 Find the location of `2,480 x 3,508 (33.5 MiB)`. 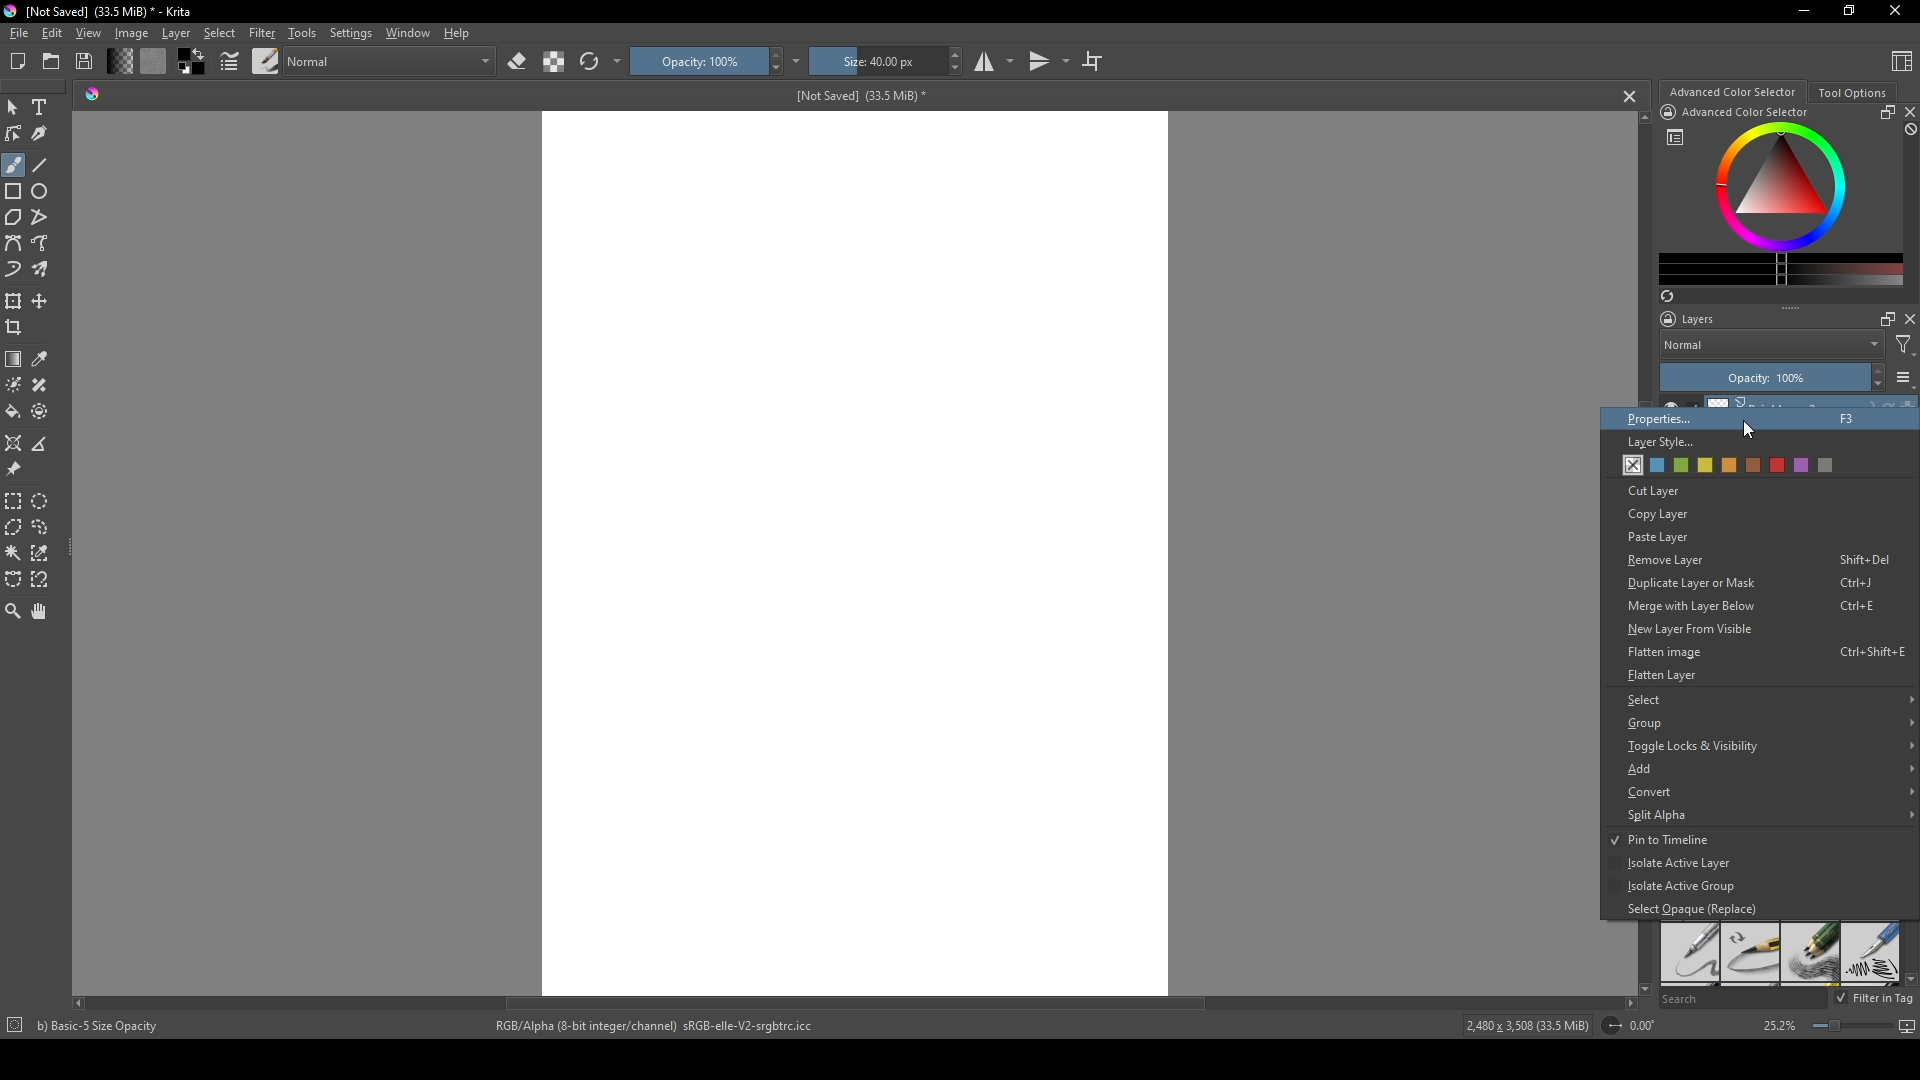

2,480 x 3,508 (33.5 MiB) is located at coordinates (1524, 1028).